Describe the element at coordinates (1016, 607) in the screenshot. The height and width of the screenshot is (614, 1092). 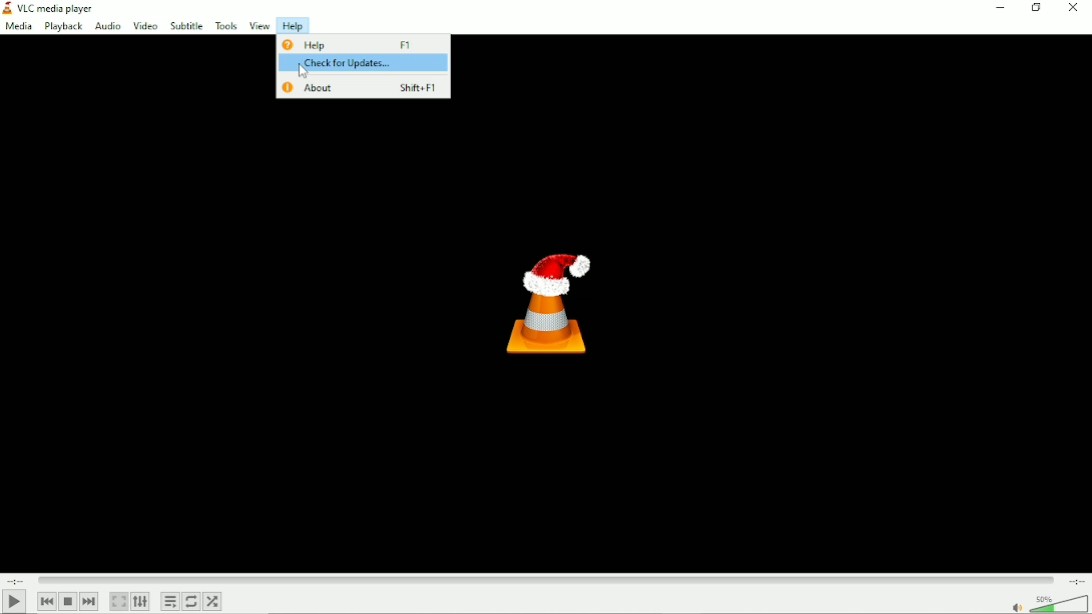
I see `mute` at that location.